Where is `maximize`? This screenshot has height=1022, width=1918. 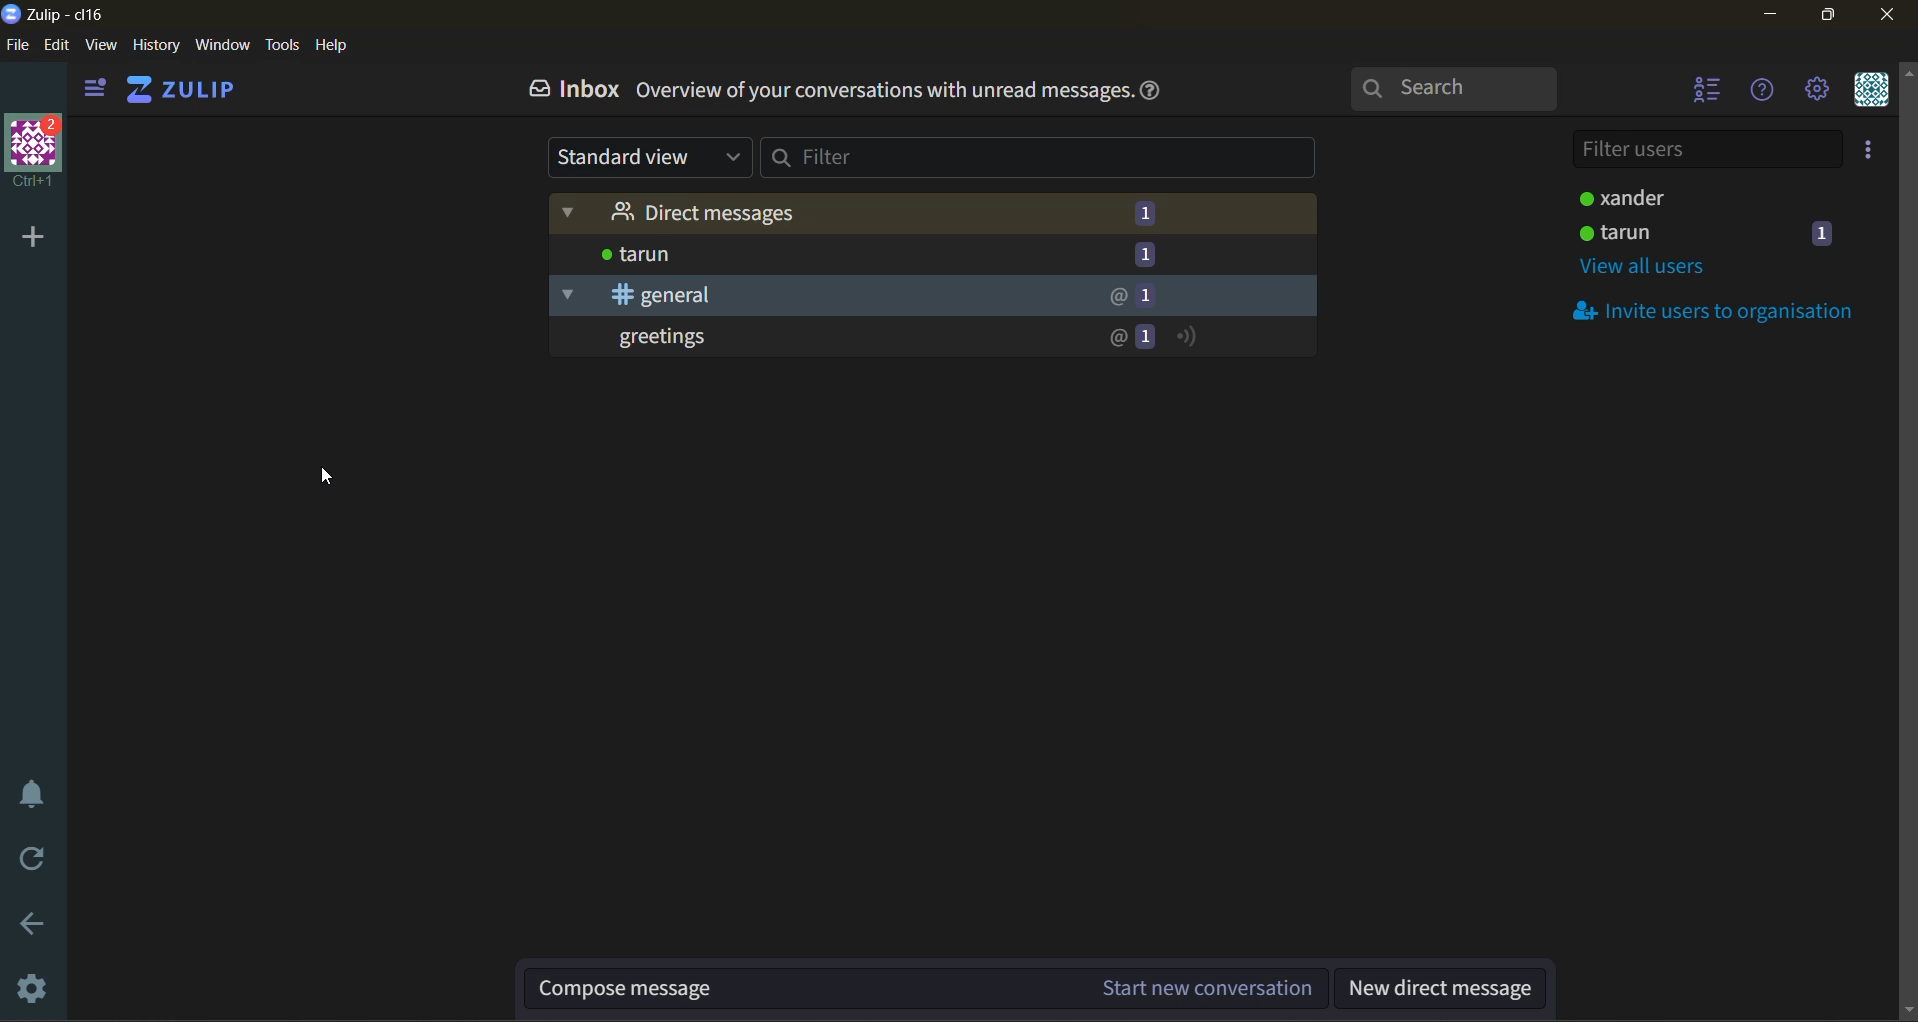 maximize is located at coordinates (1828, 16).